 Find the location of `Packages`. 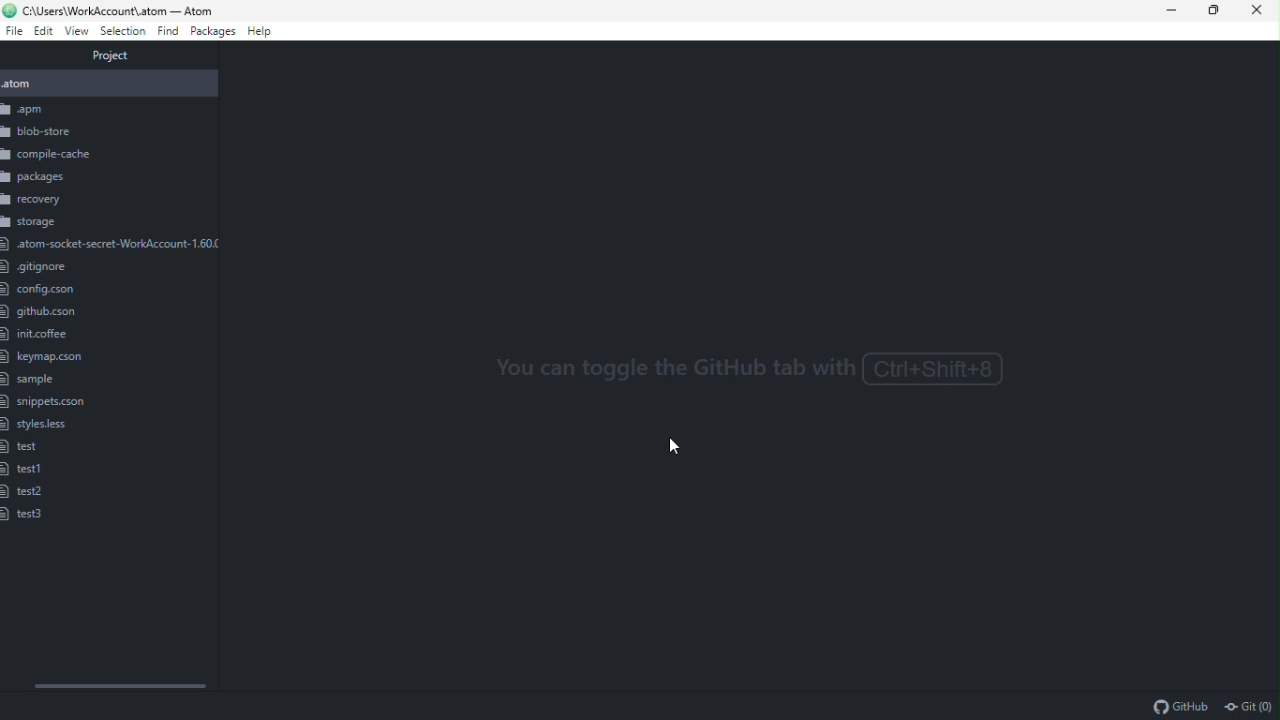

Packages is located at coordinates (214, 33).